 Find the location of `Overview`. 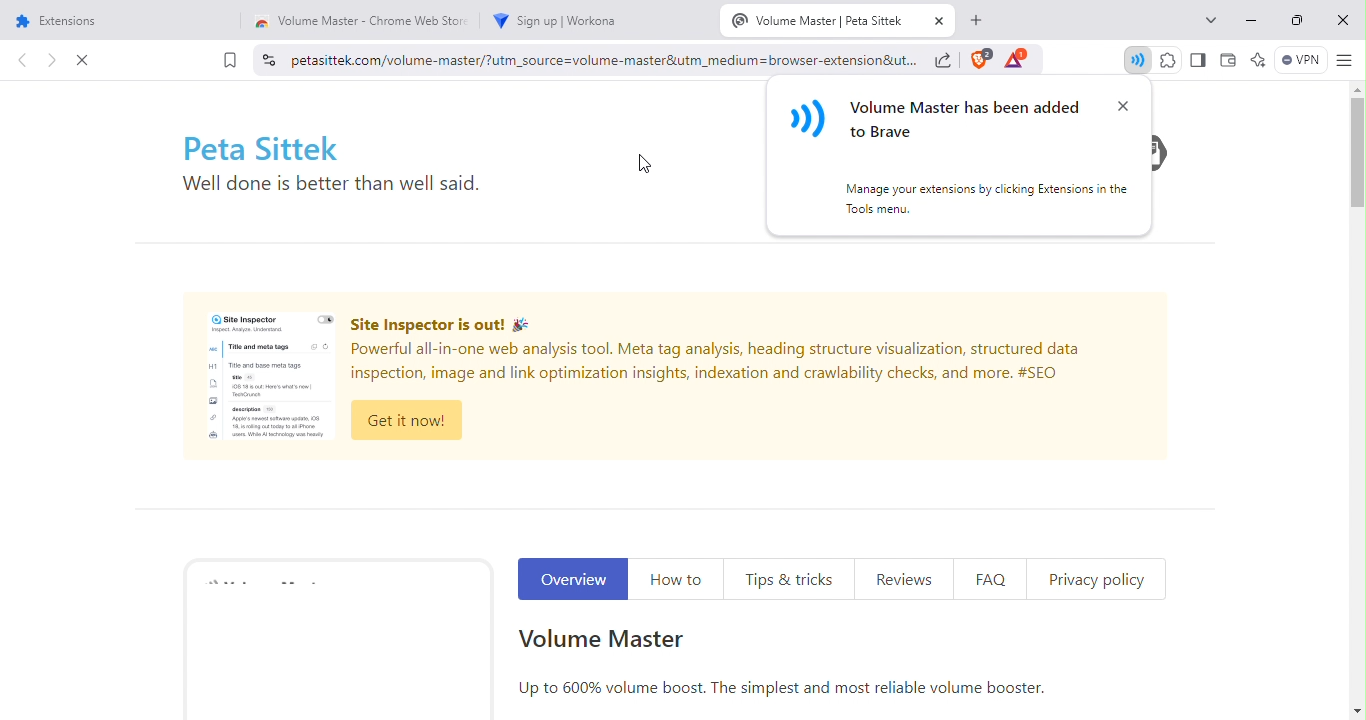

Overview is located at coordinates (574, 579).